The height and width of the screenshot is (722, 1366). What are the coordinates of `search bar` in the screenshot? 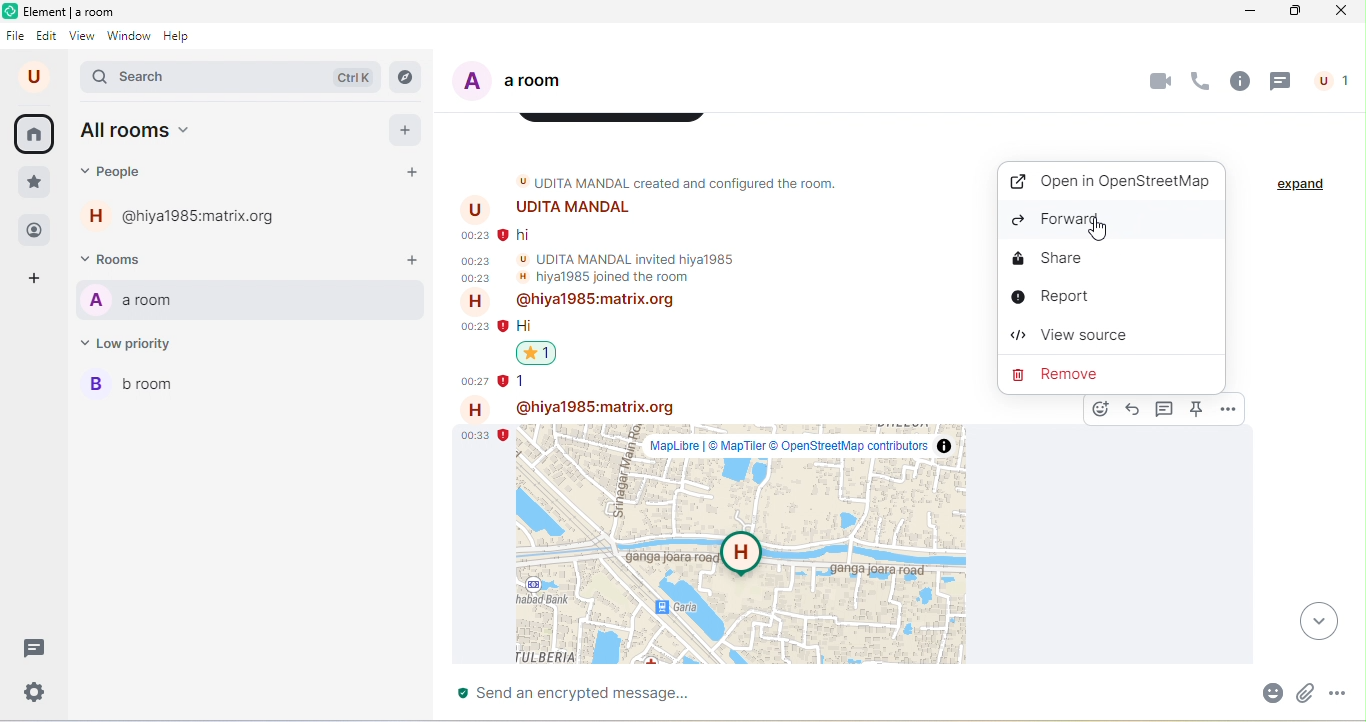 It's located at (232, 77).